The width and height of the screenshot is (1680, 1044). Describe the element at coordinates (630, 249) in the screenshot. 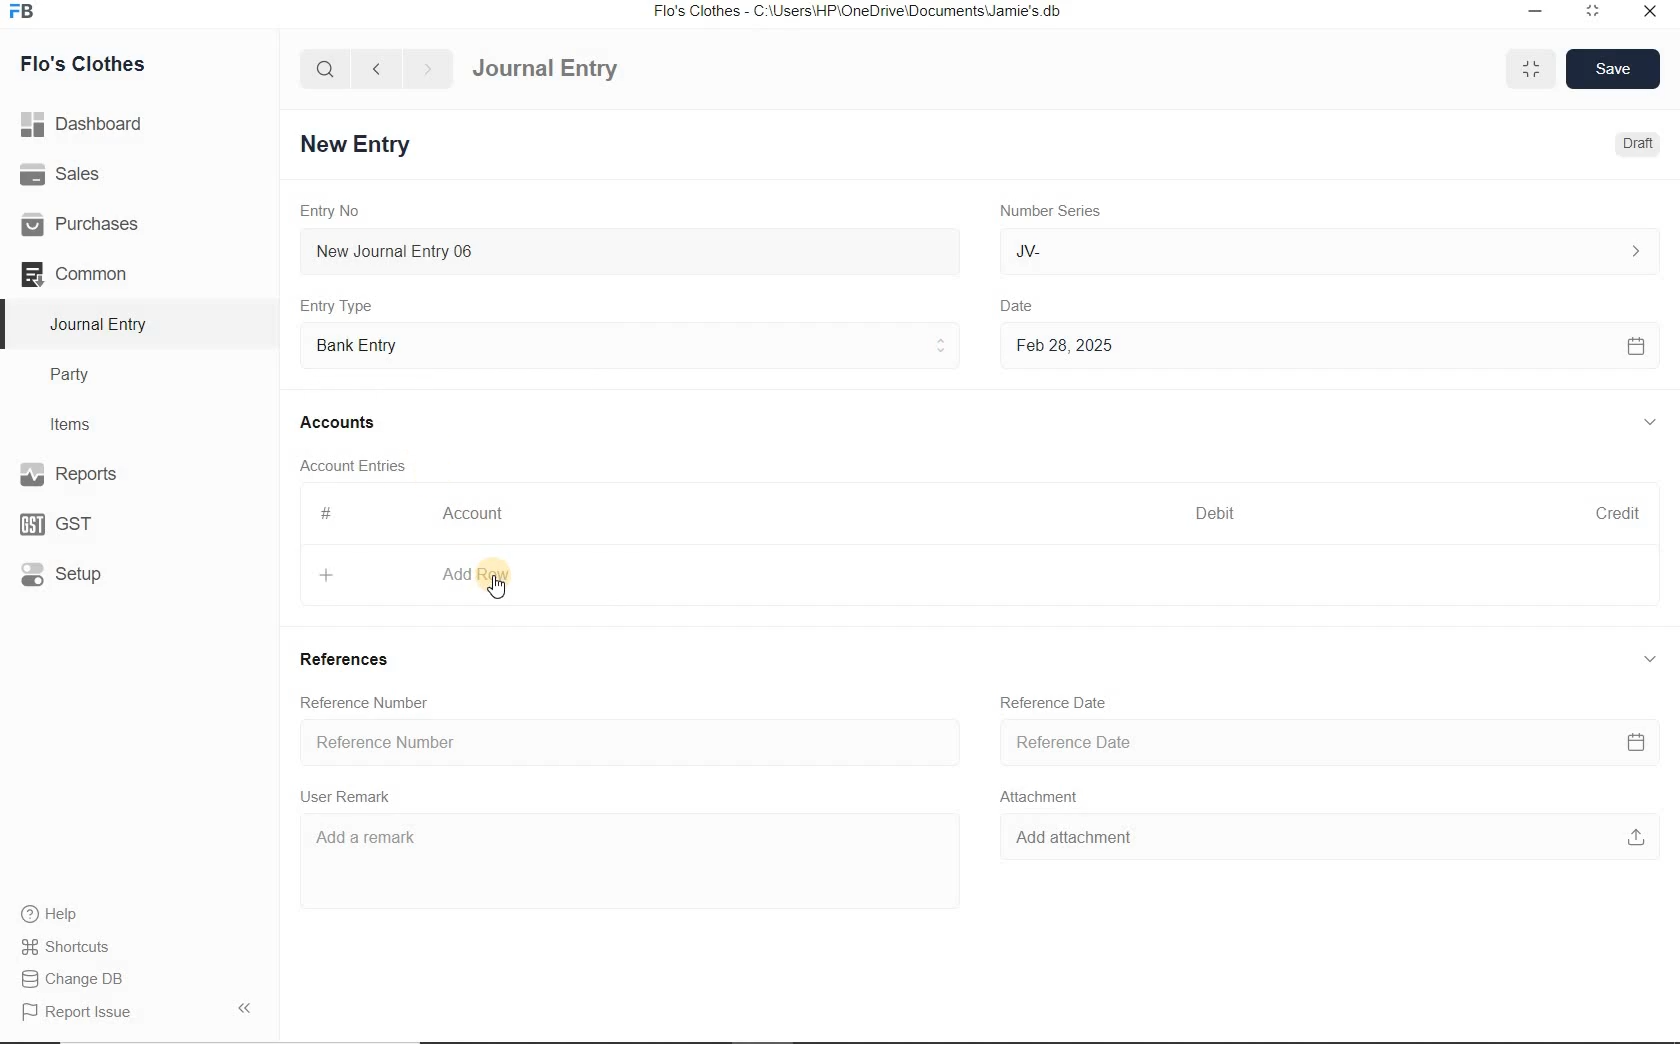

I see `New Journal Entry 06` at that location.